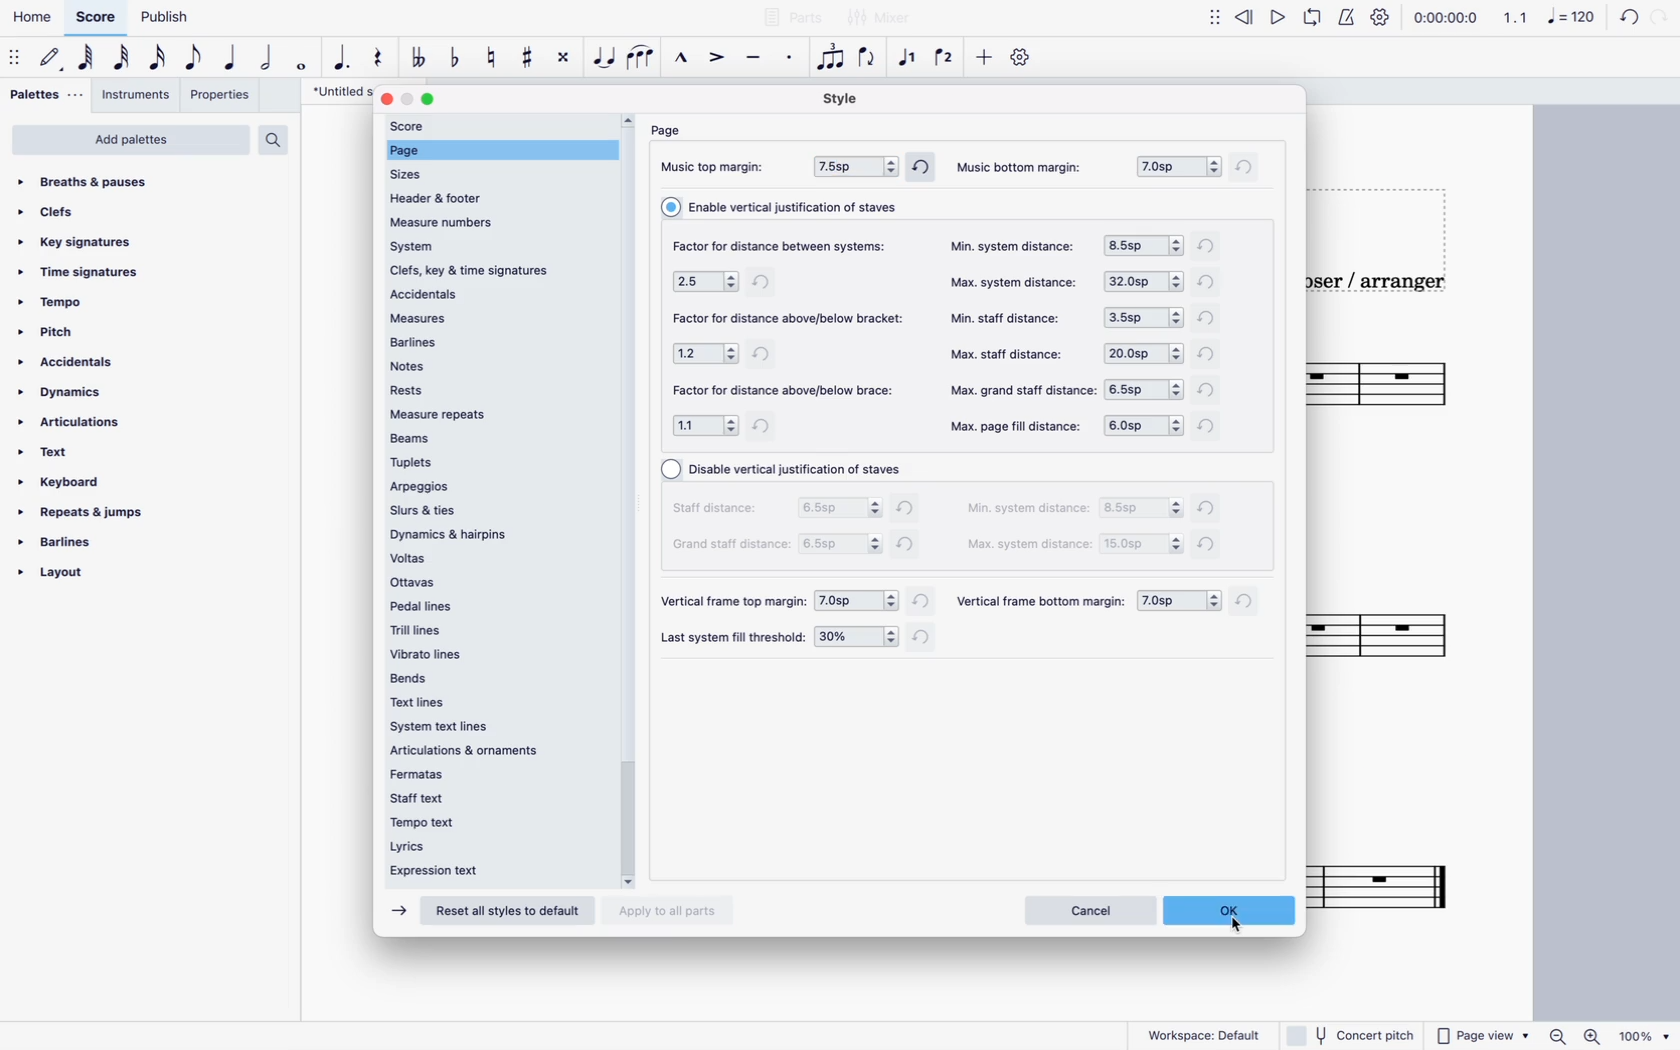  I want to click on score, so click(1412, 388).